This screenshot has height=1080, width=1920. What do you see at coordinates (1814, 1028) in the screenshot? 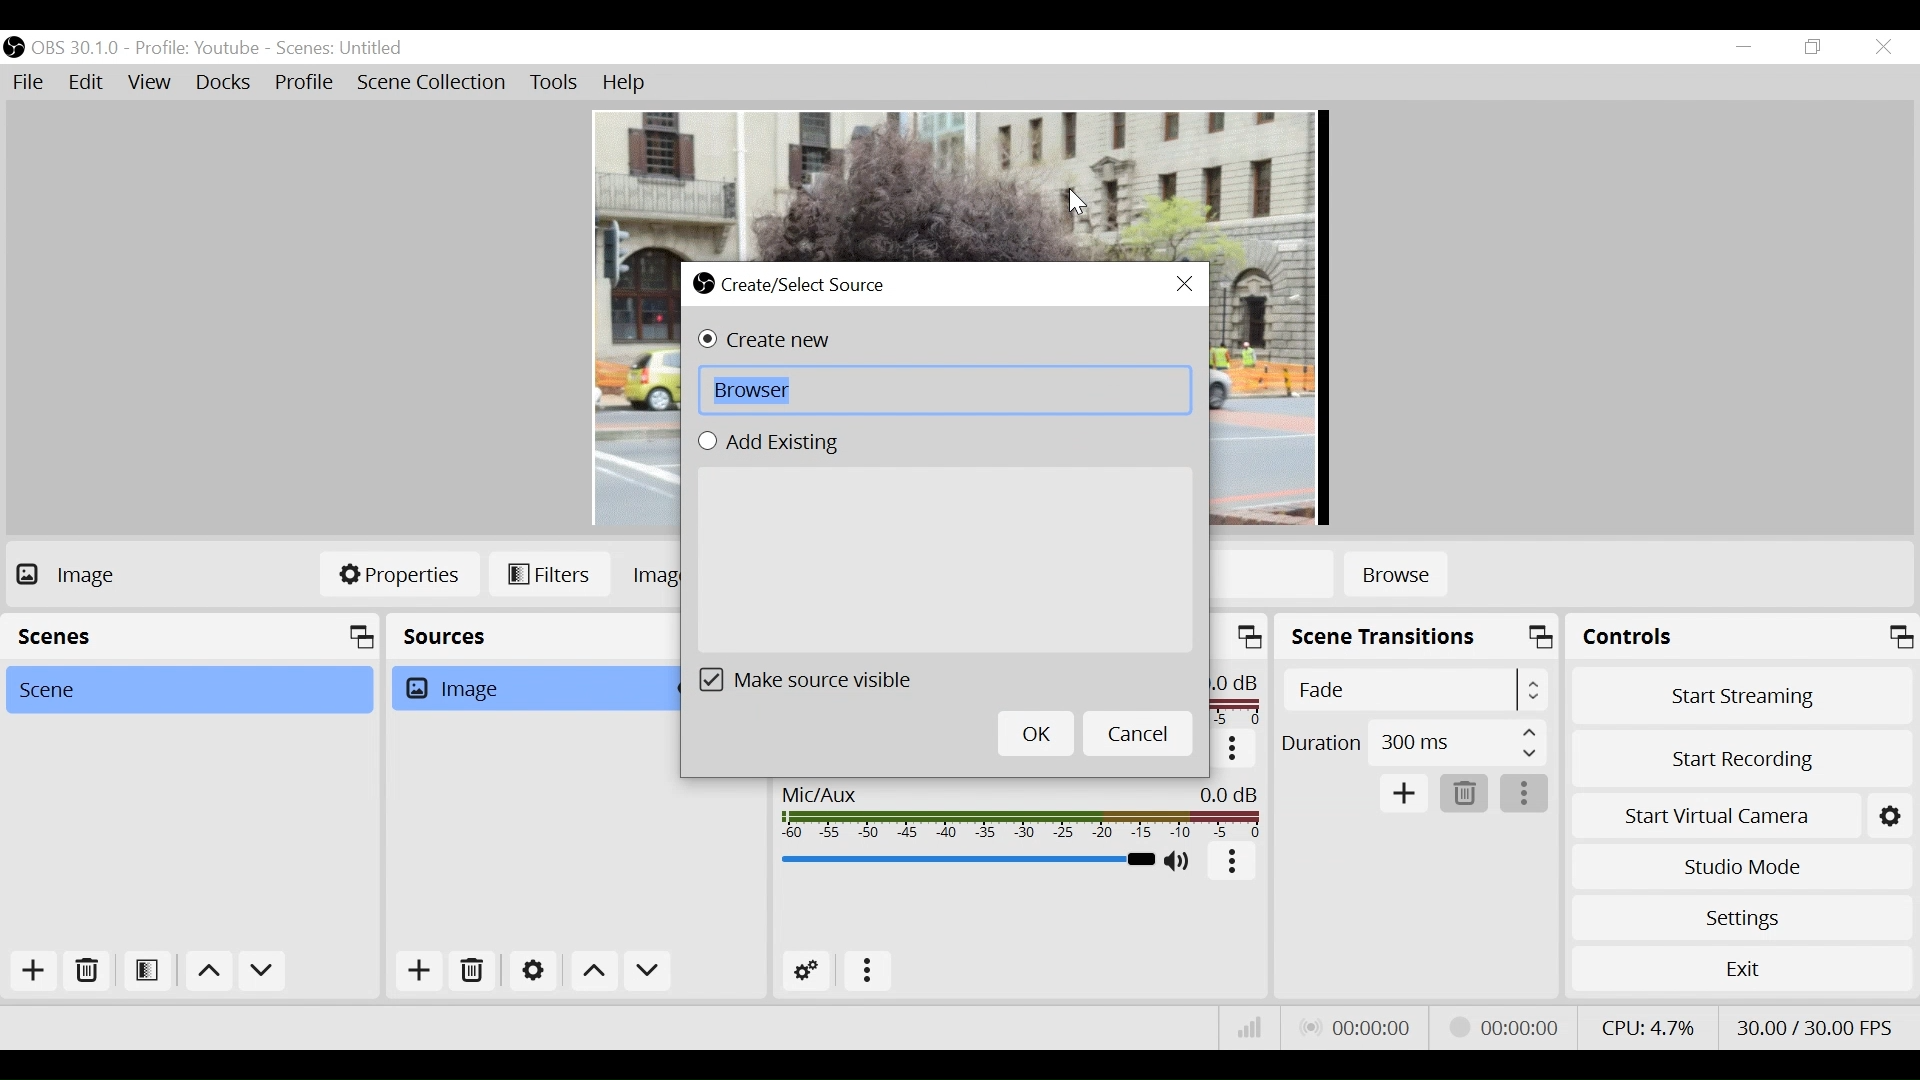
I see `Frame Per Second` at bounding box center [1814, 1028].